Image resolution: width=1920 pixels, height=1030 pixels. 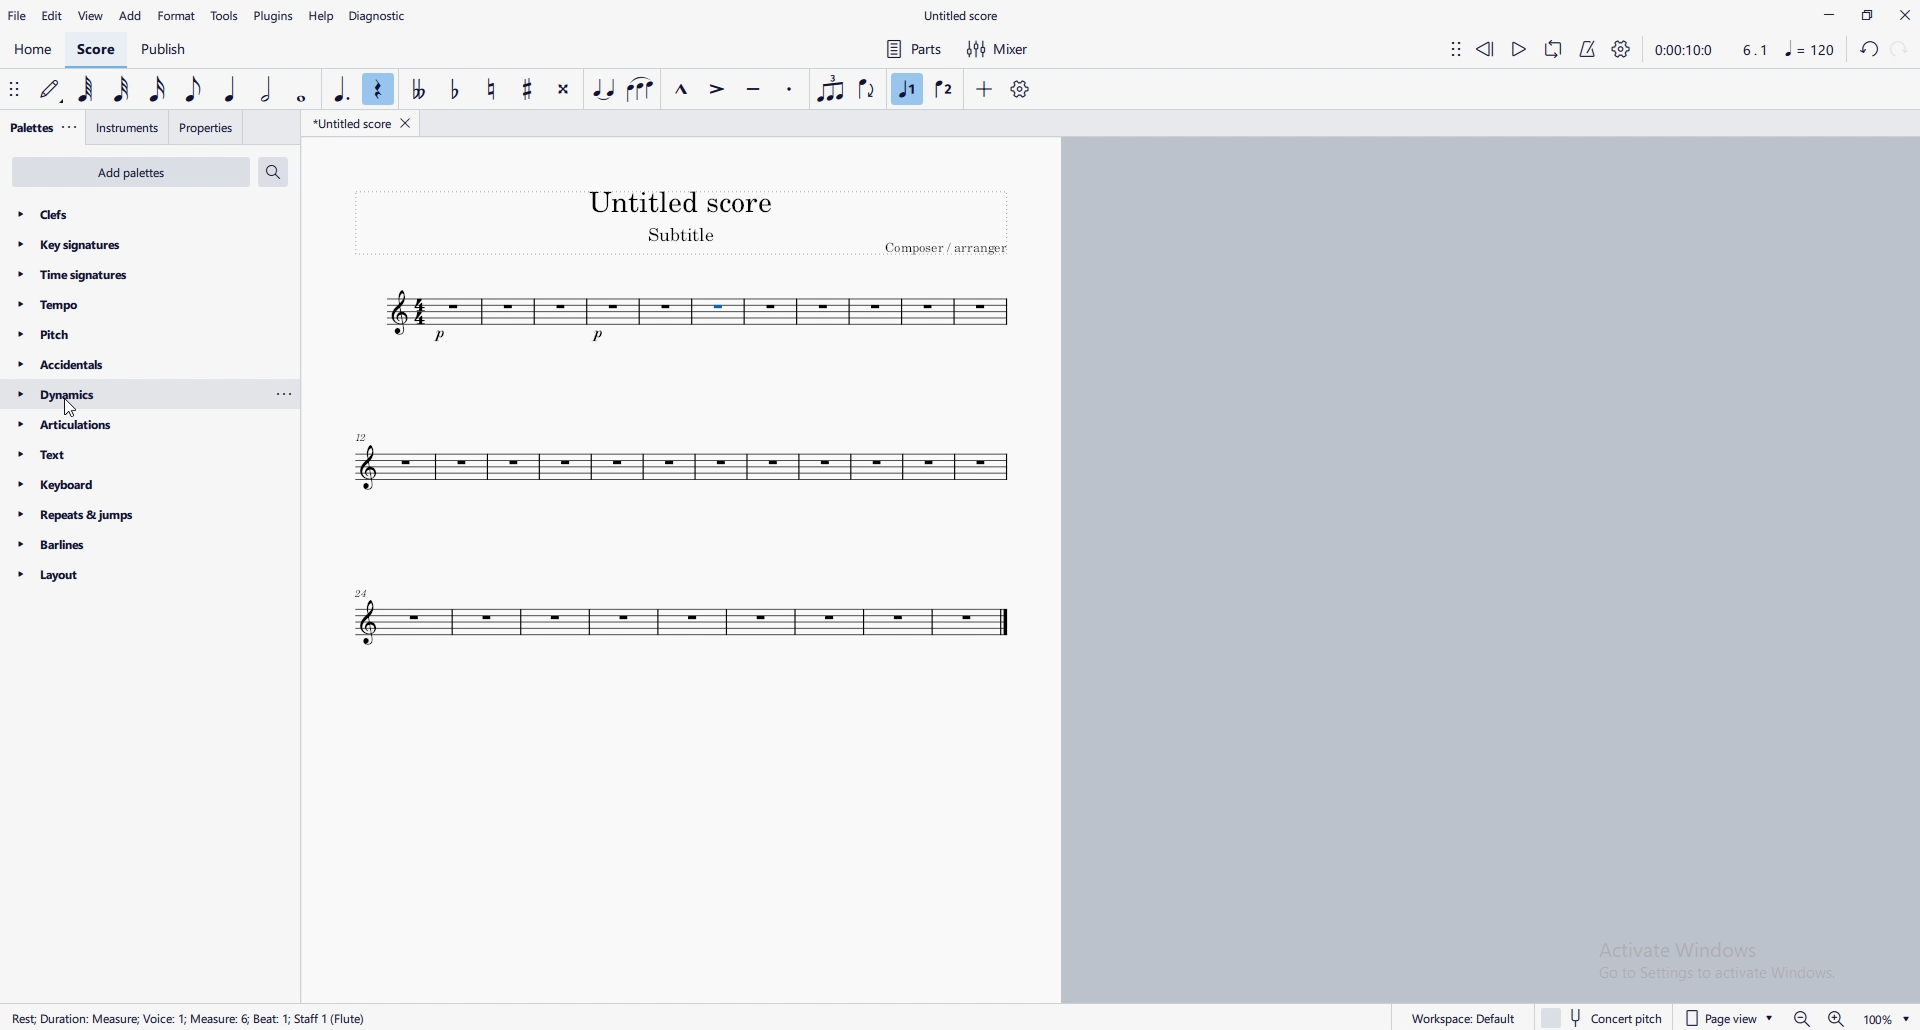 I want to click on barlines, so click(x=125, y=545).